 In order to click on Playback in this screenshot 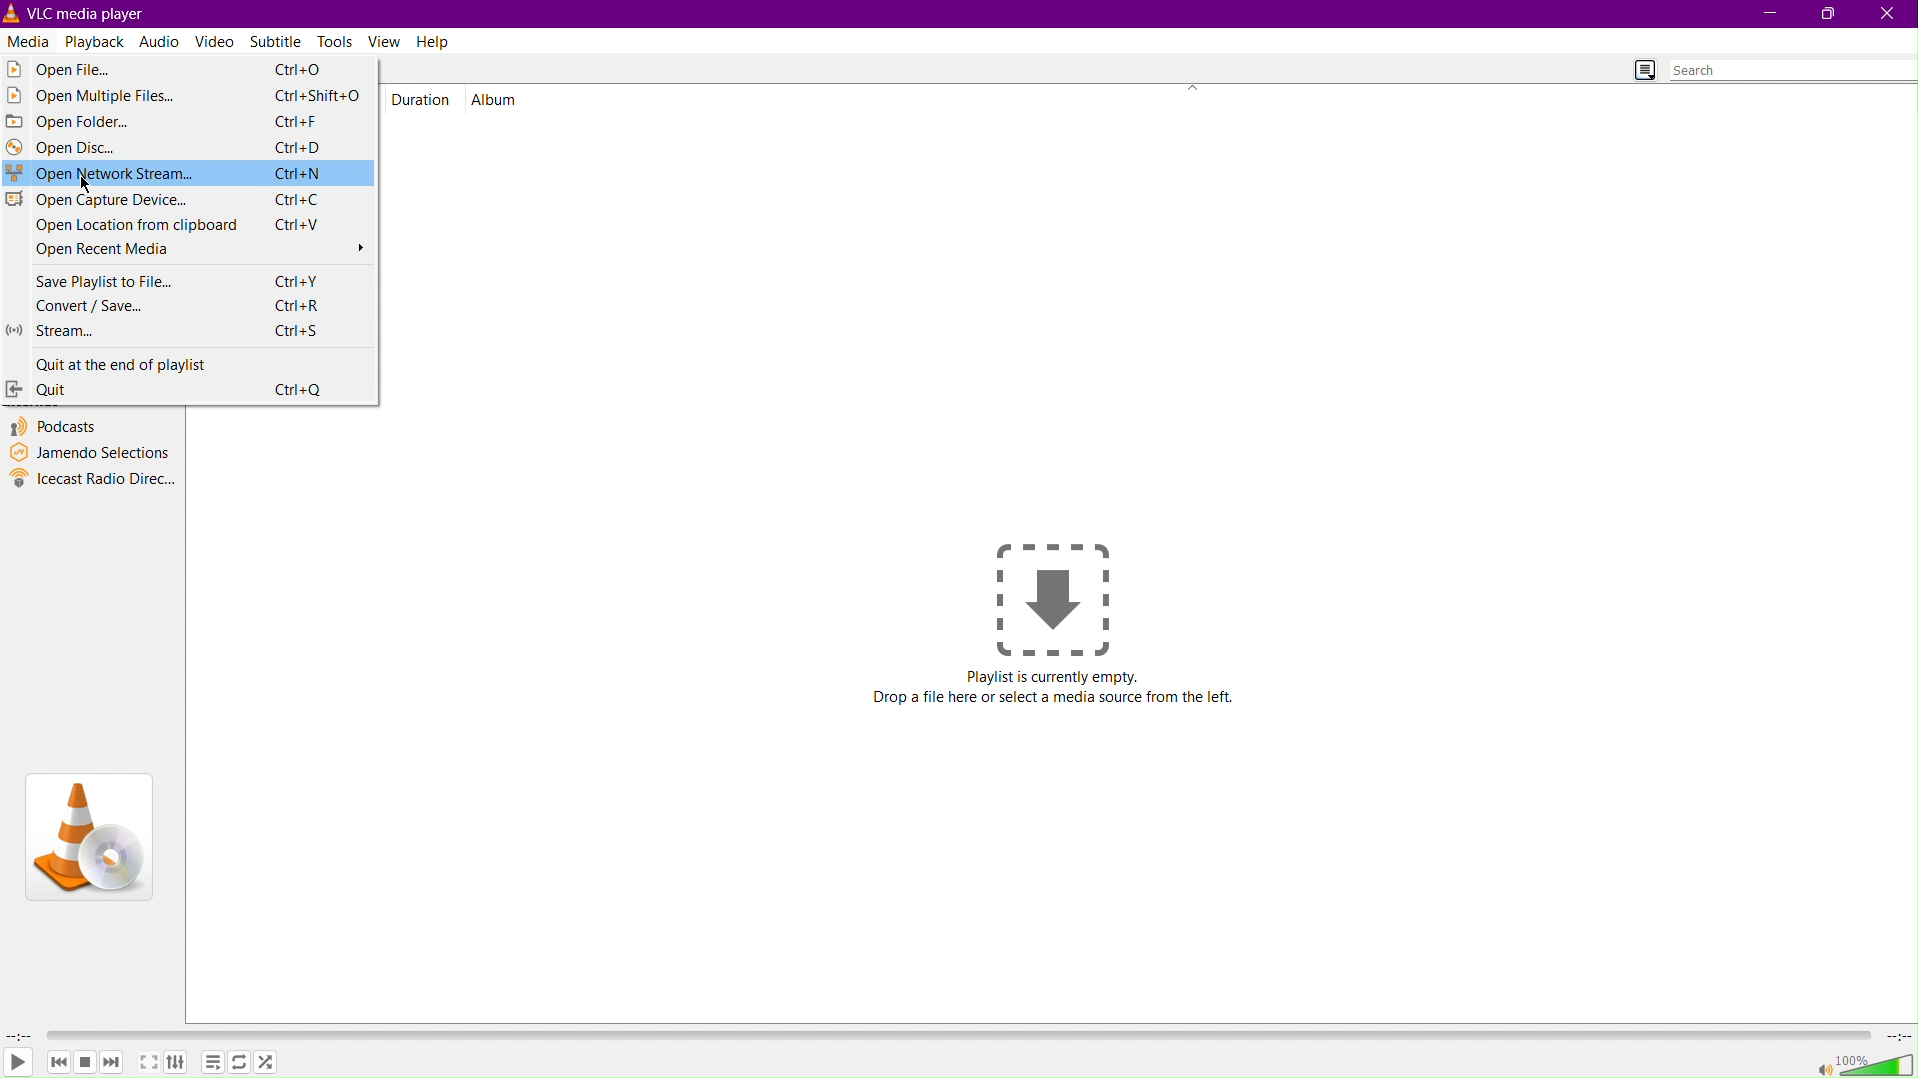, I will do `click(96, 42)`.